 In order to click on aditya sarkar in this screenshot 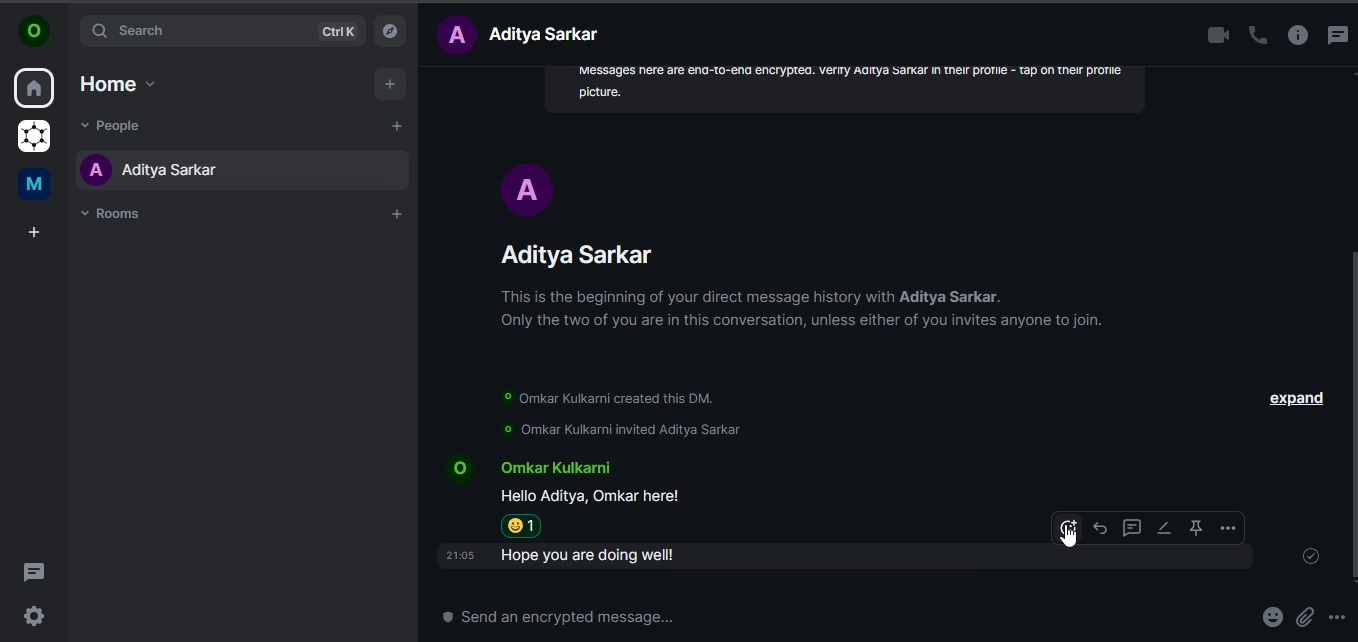, I will do `click(157, 175)`.